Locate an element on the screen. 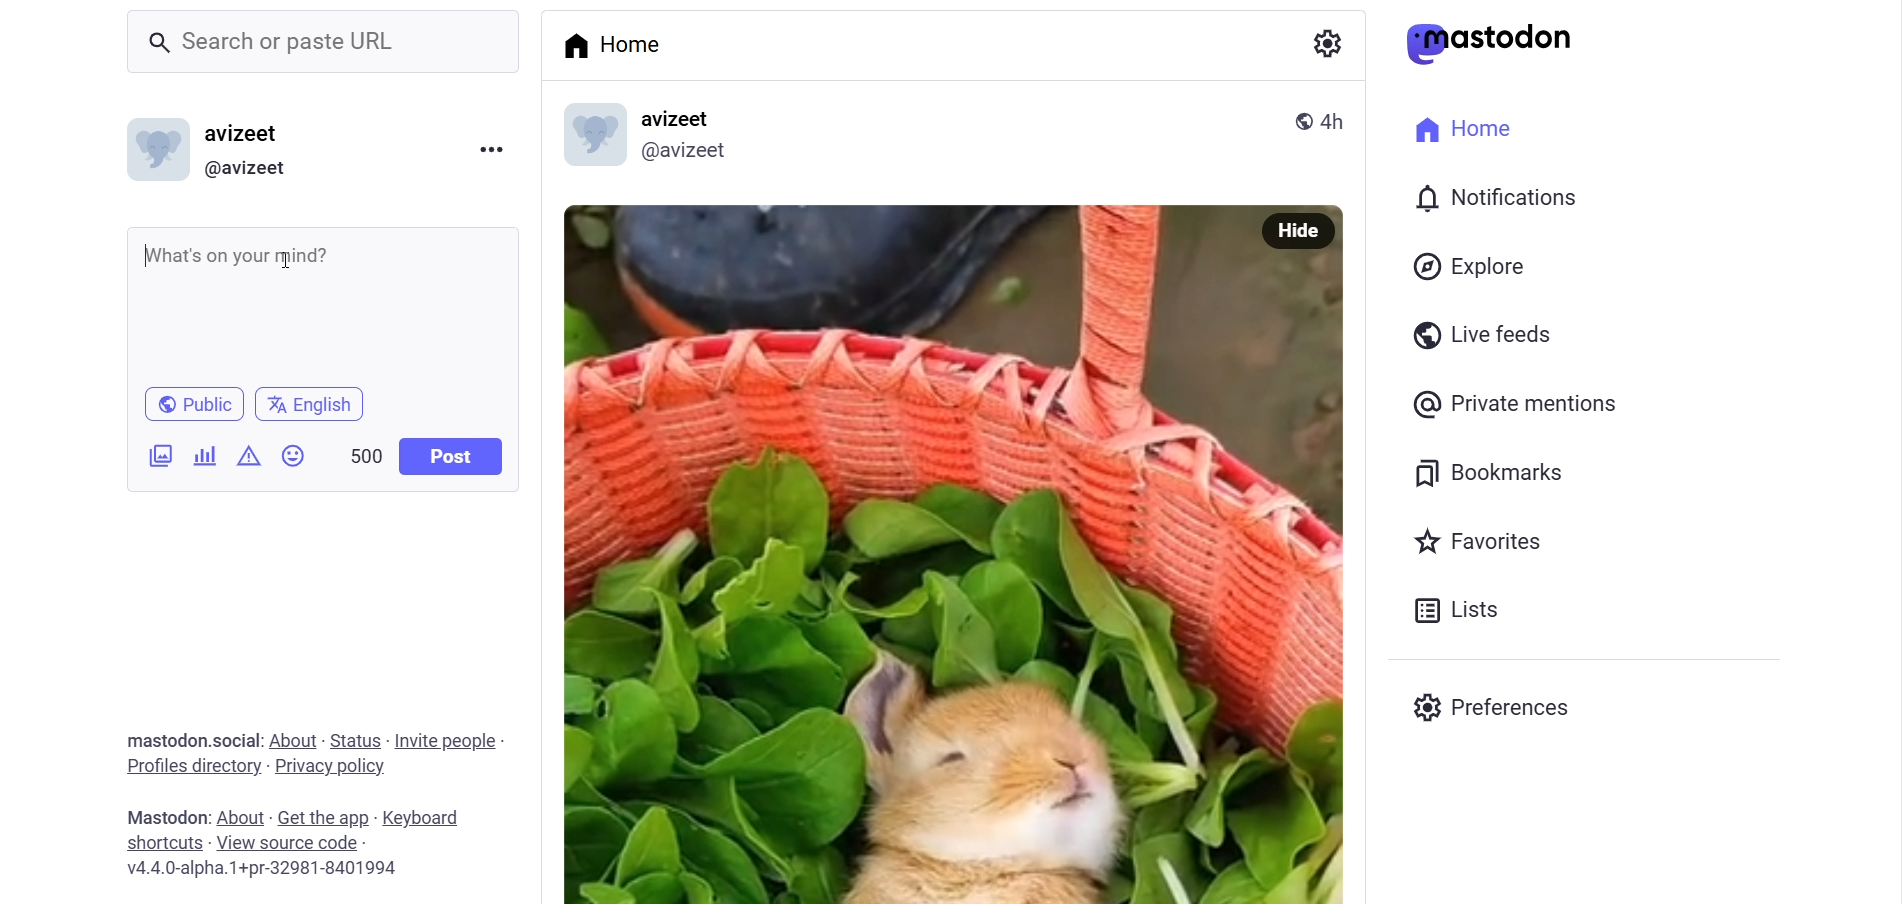 The width and height of the screenshot is (1902, 904). get the app is located at coordinates (325, 815).